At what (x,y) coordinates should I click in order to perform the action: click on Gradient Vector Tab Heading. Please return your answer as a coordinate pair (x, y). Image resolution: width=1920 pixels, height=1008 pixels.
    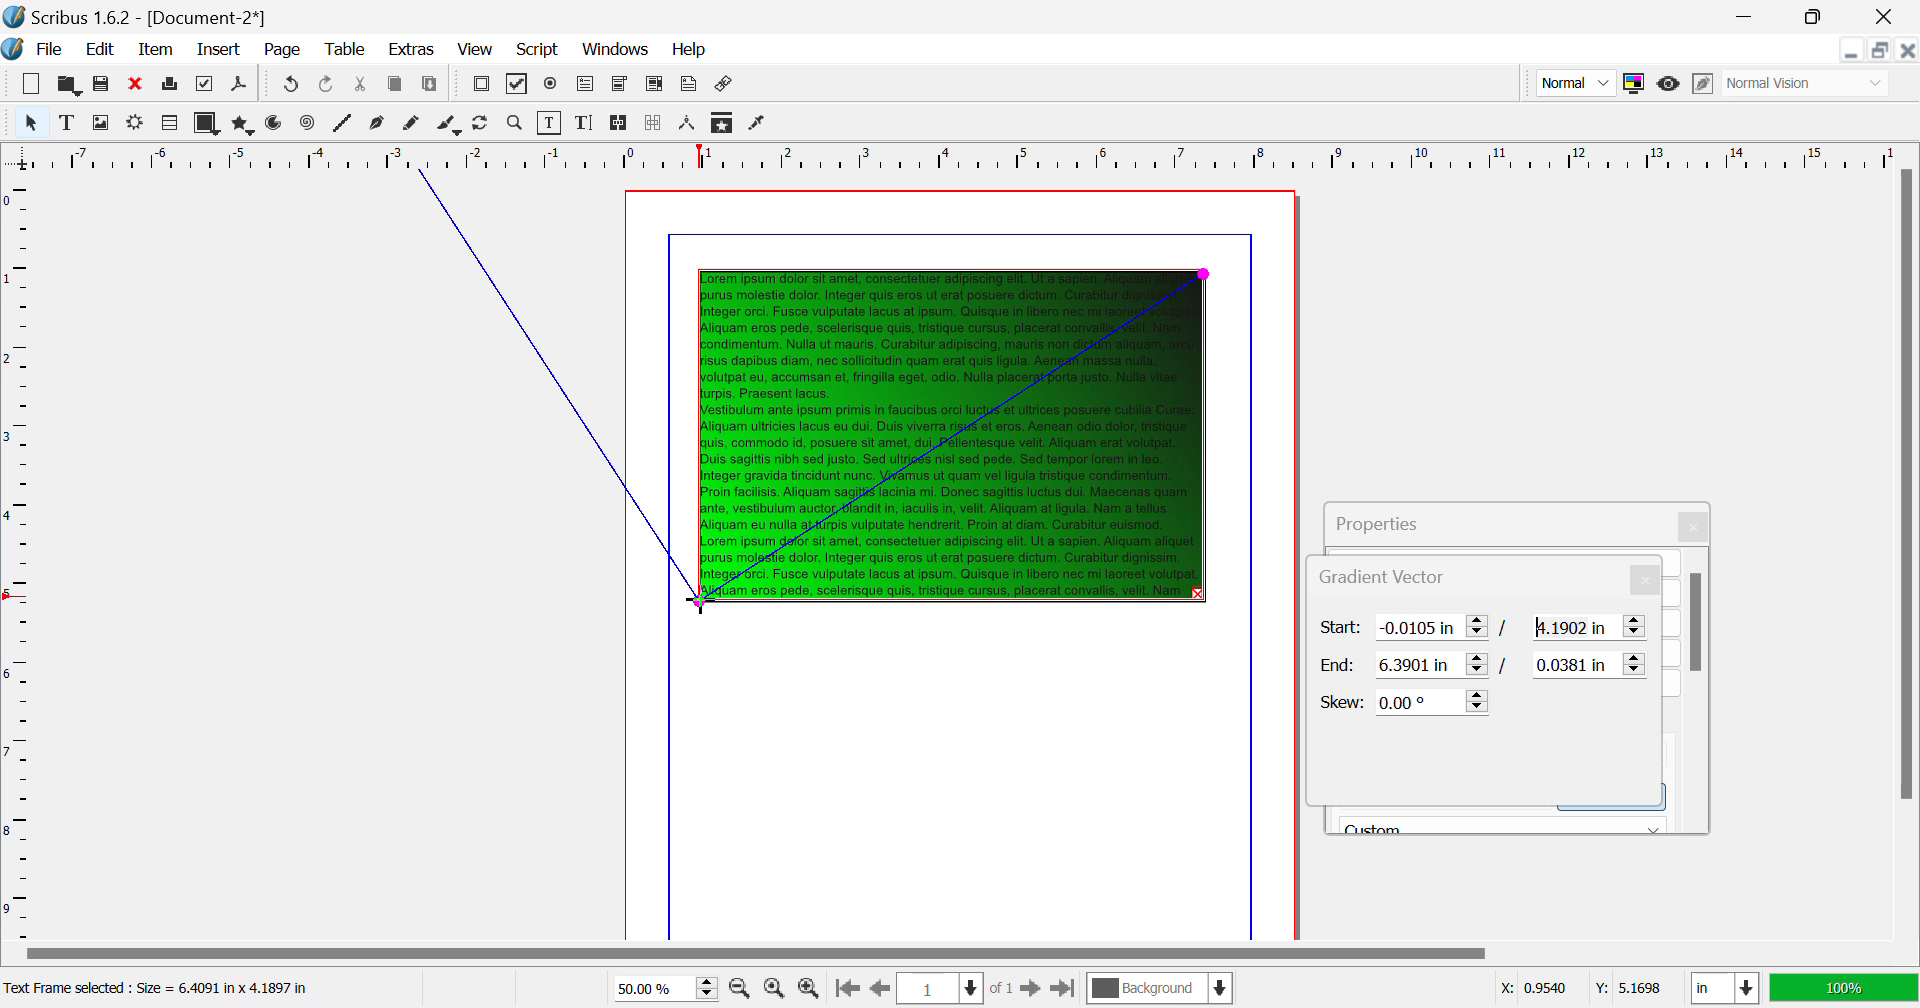
    Looking at the image, I should click on (1325, 578).